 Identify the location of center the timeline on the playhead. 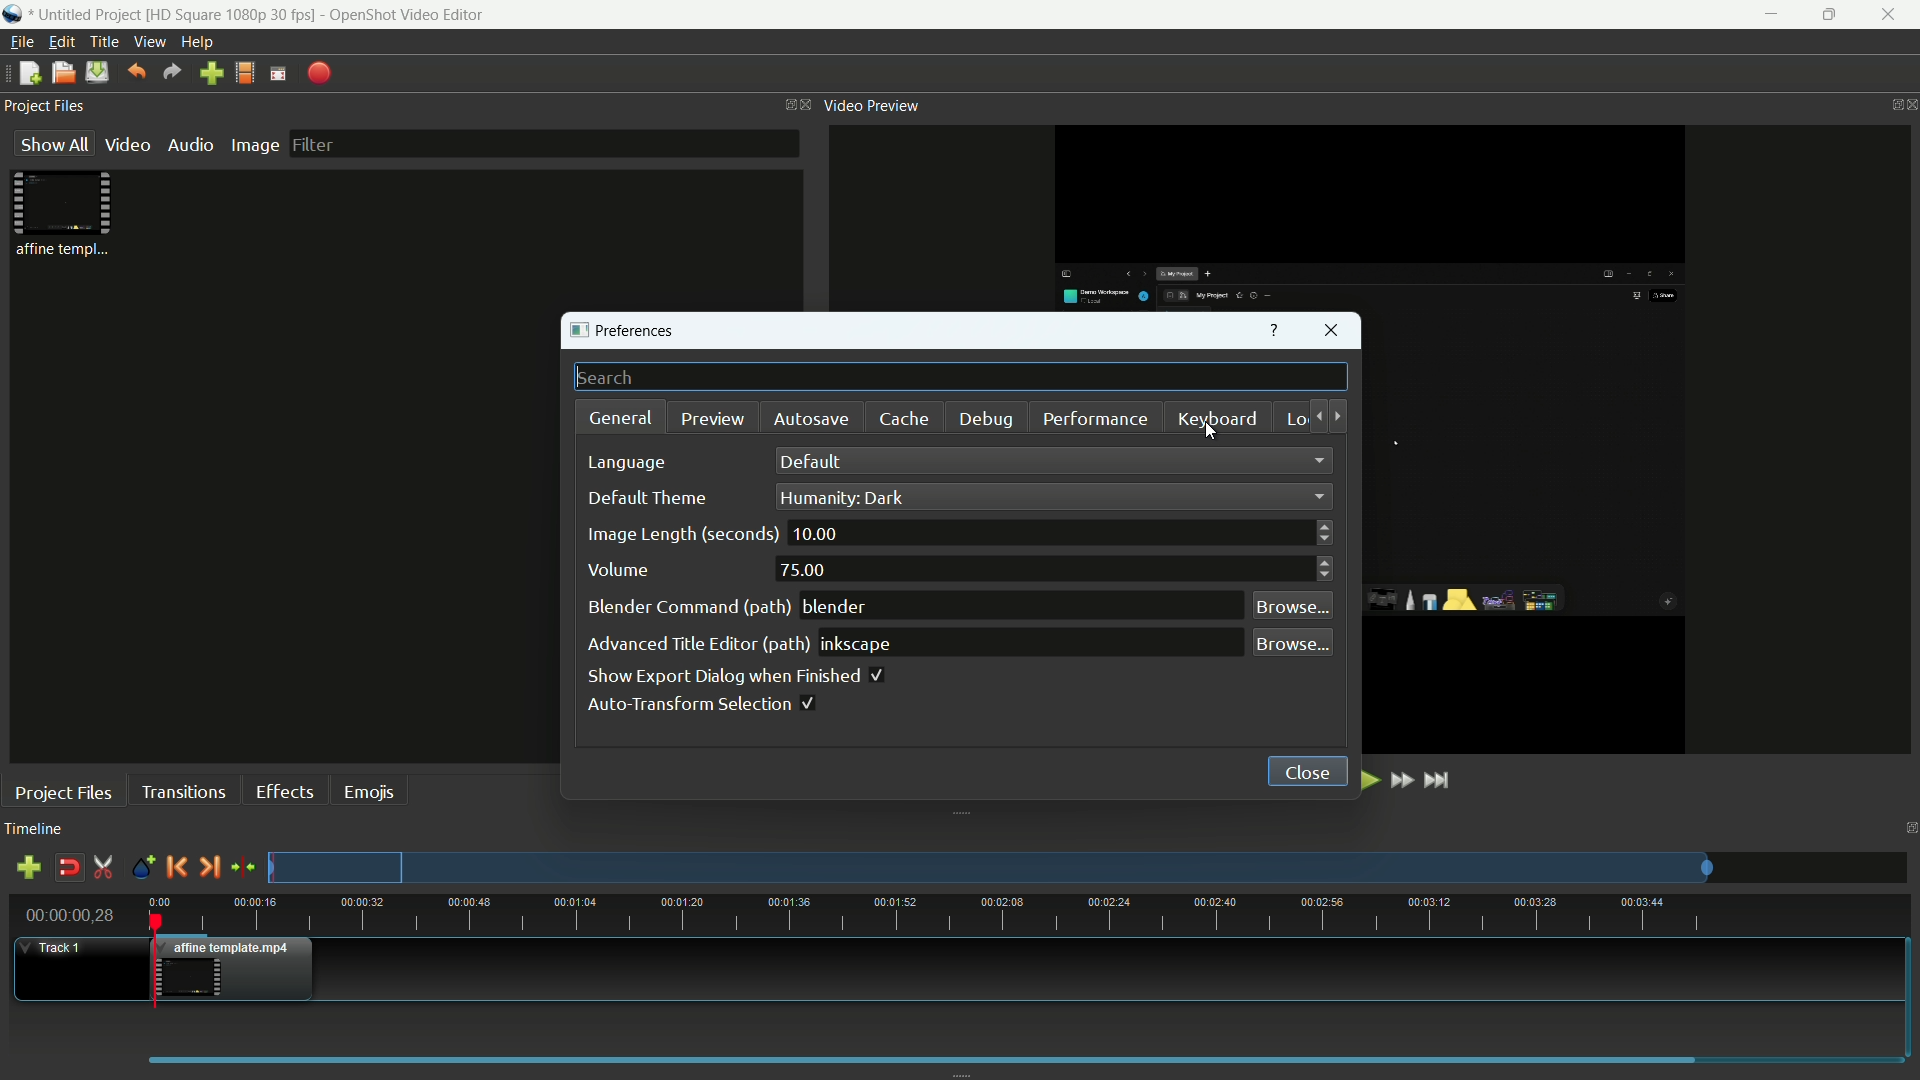
(243, 866).